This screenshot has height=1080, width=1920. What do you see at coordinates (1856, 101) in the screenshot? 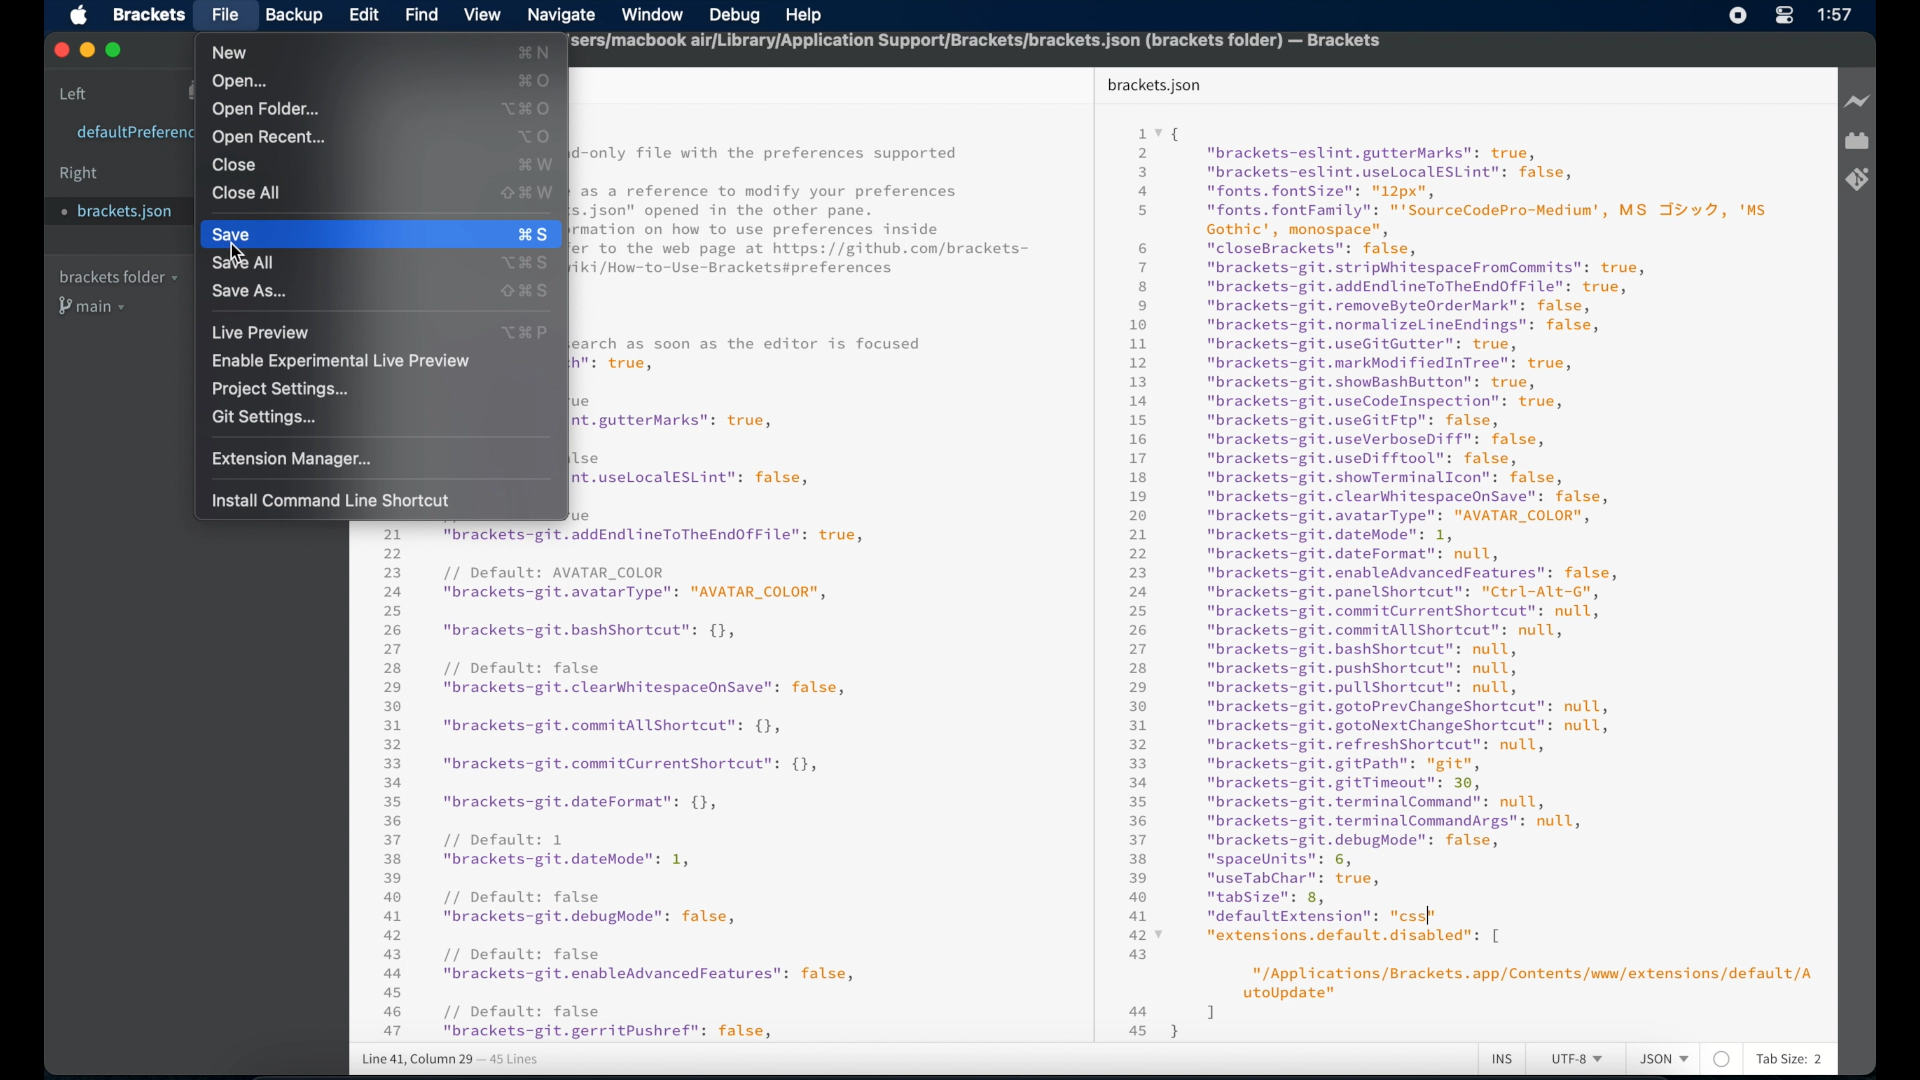
I see `live preview` at bounding box center [1856, 101].